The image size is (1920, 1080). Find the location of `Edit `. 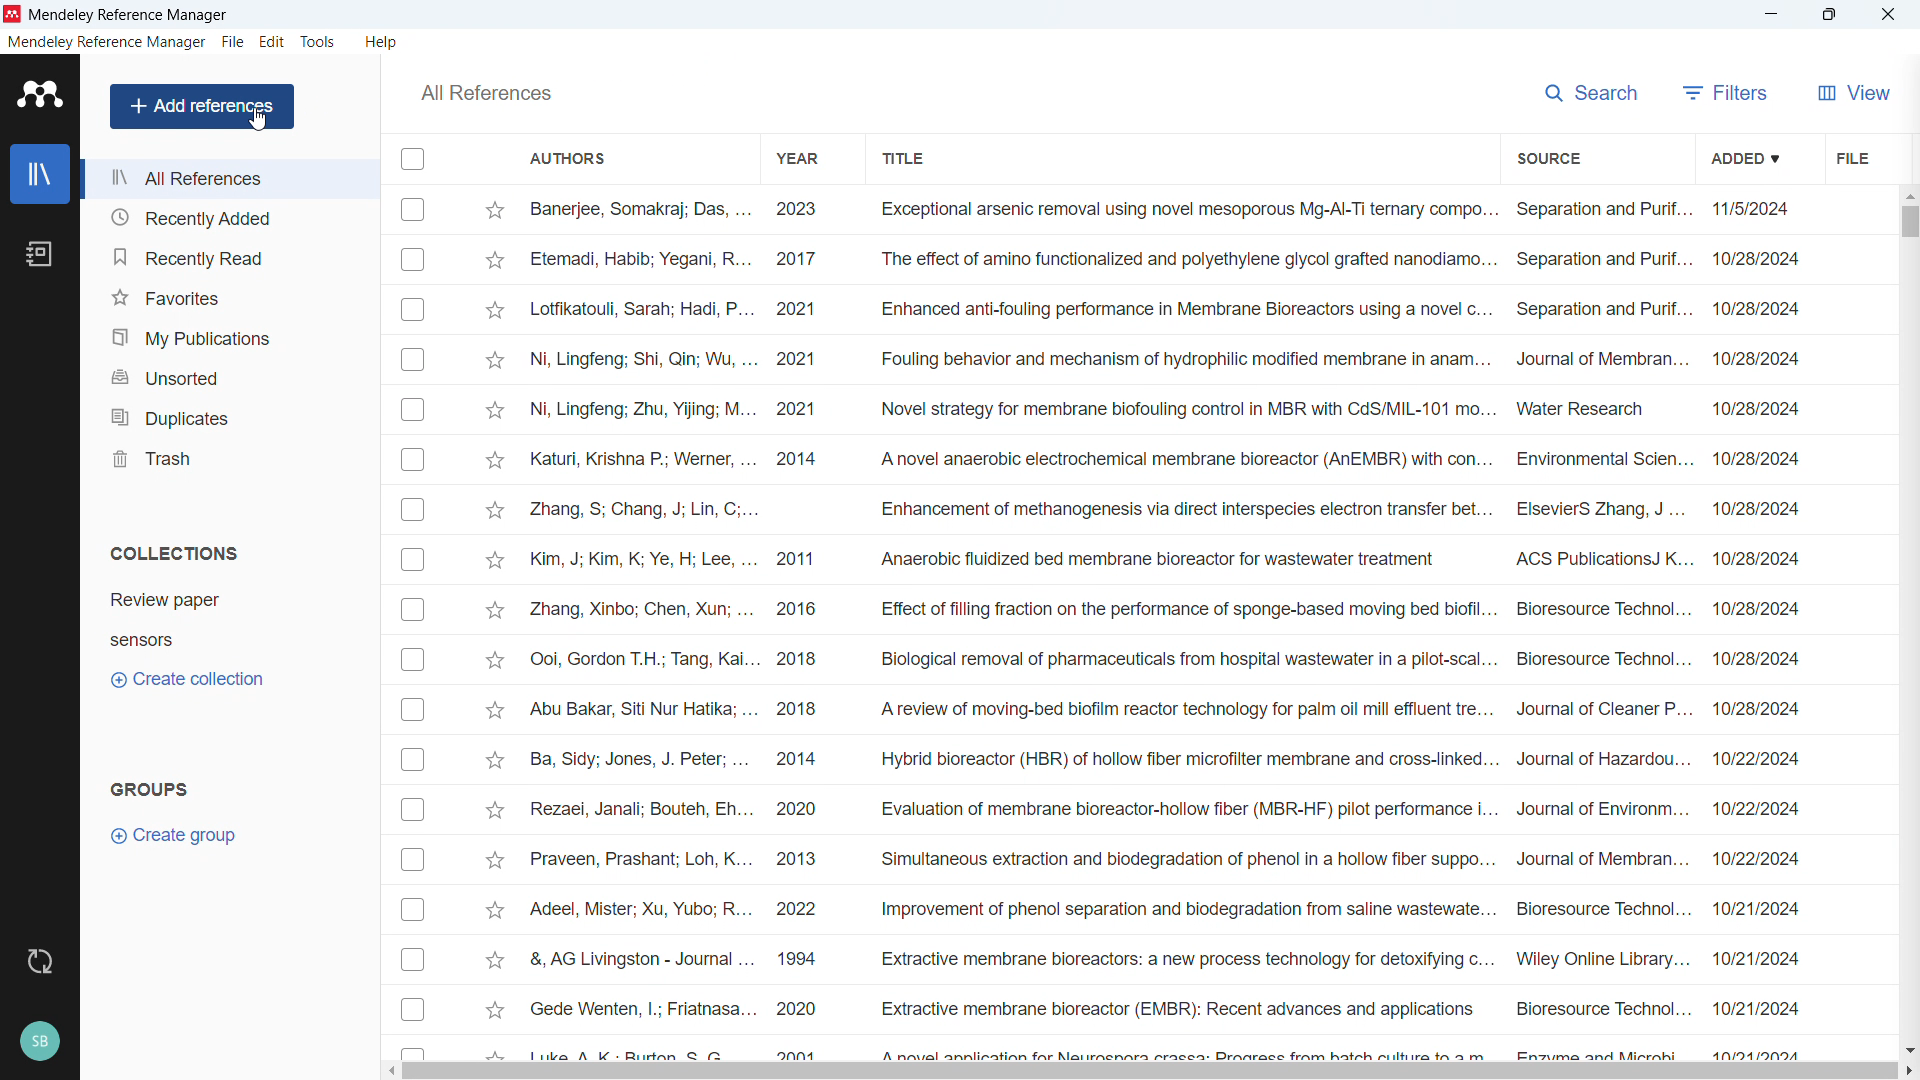

Edit  is located at coordinates (273, 42).